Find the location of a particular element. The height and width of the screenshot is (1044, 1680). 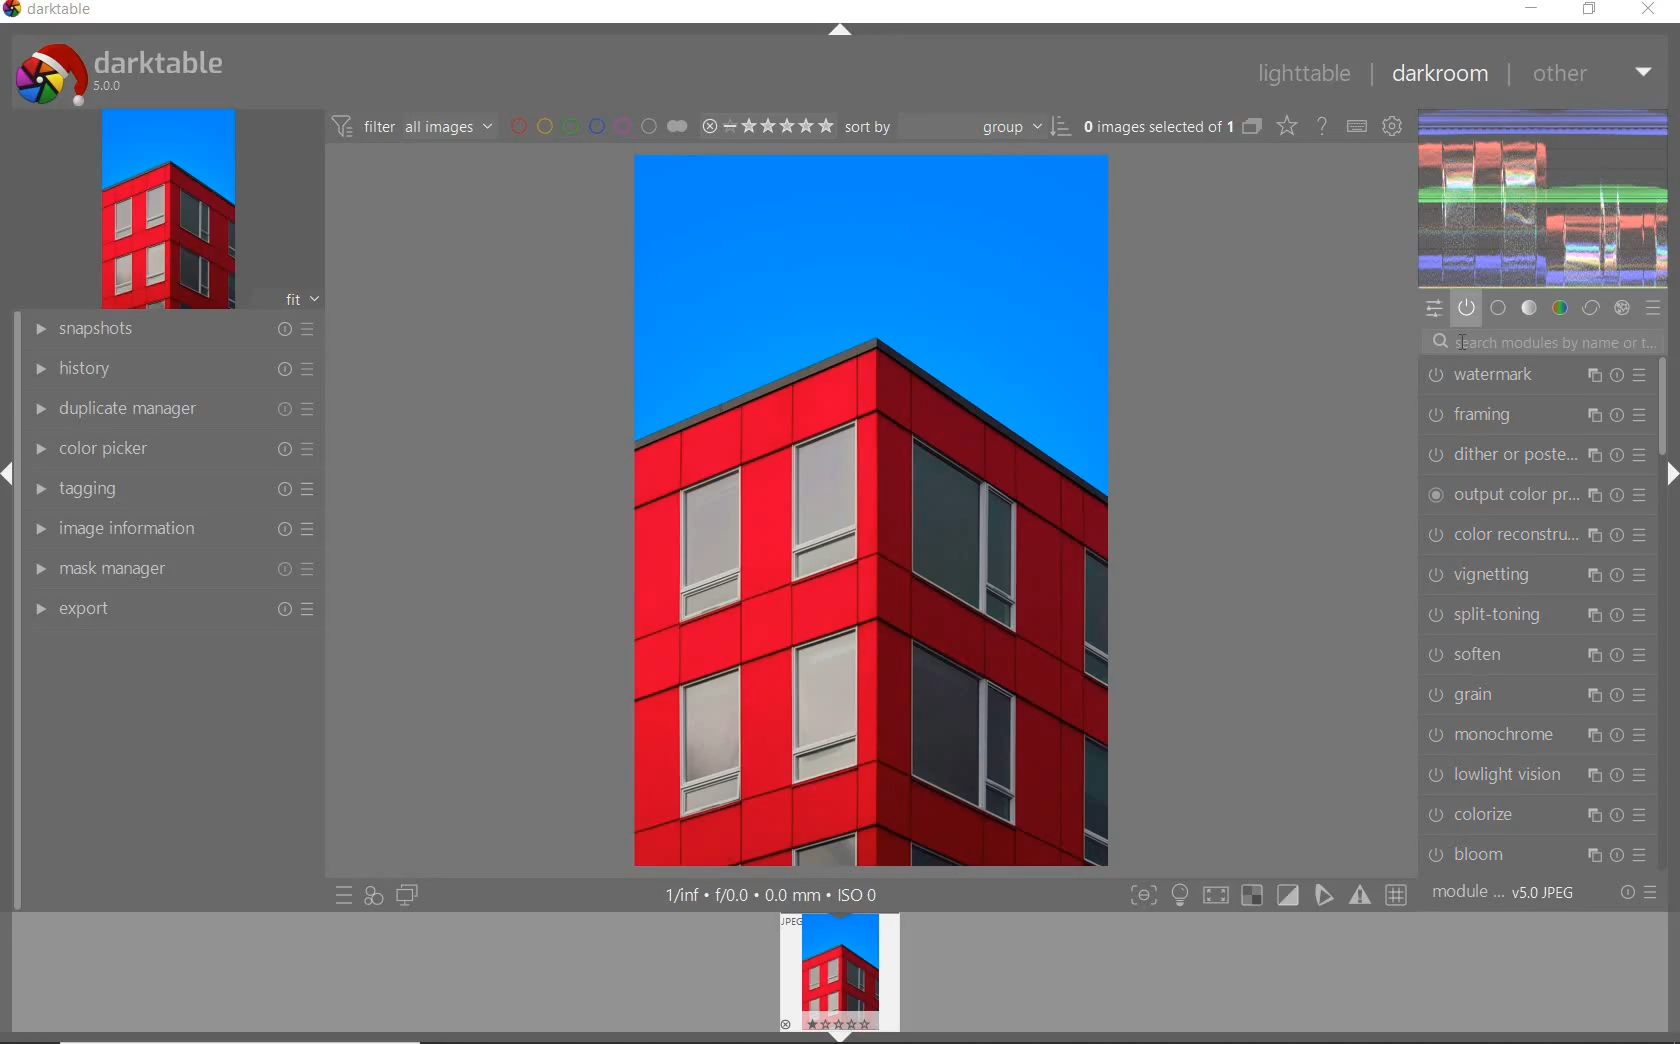

framing is located at coordinates (1535, 414).